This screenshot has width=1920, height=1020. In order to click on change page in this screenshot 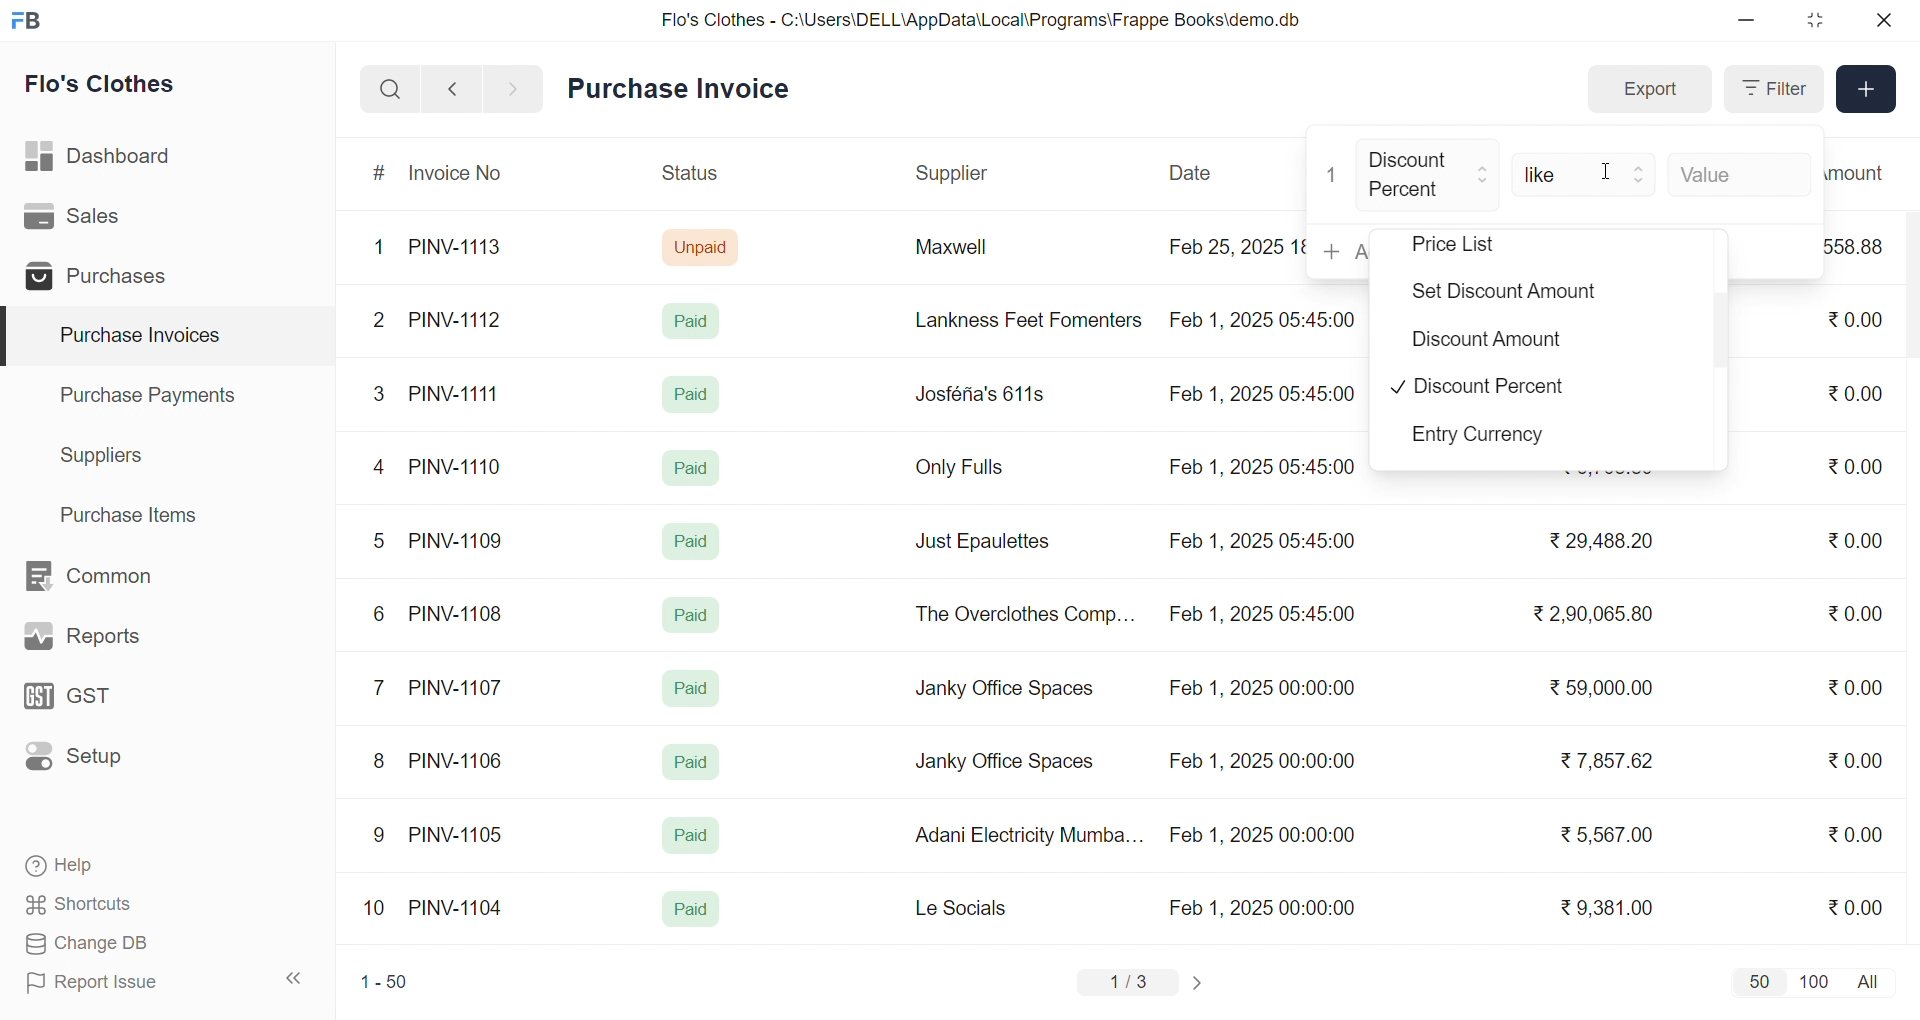, I will do `click(1200, 982)`.